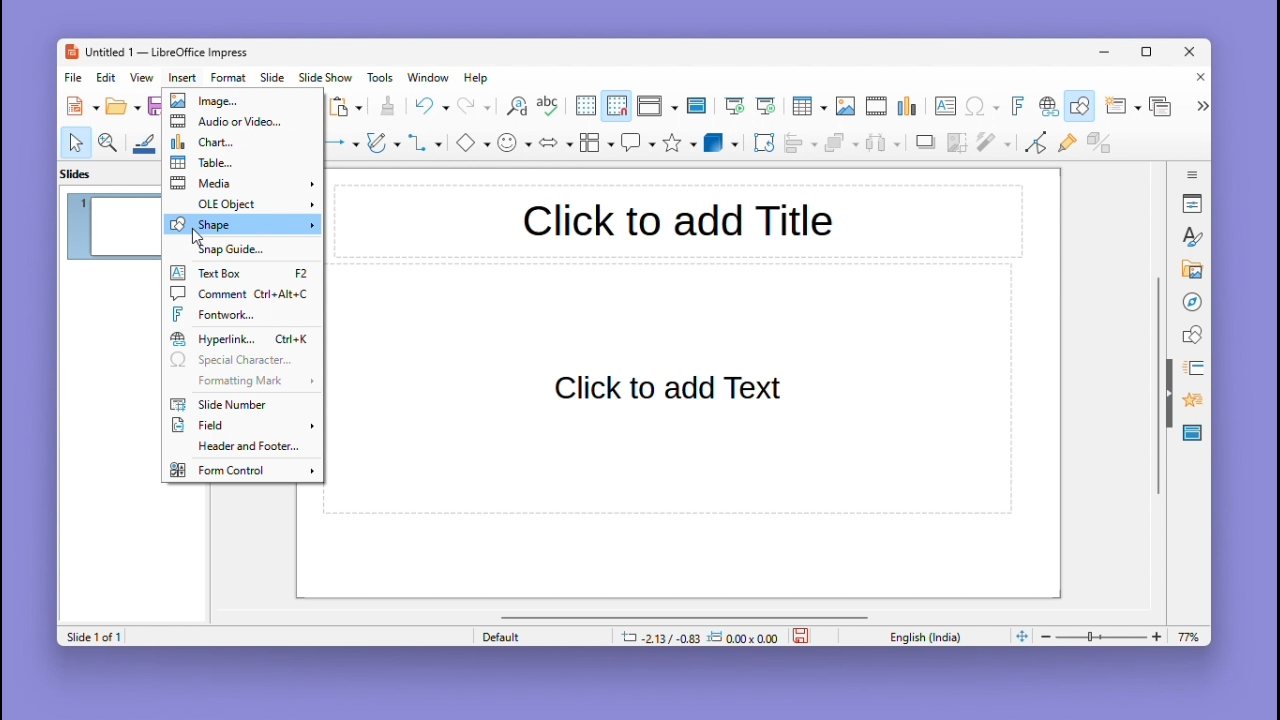  Describe the element at coordinates (655, 106) in the screenshot. I see `Display views` at that location.